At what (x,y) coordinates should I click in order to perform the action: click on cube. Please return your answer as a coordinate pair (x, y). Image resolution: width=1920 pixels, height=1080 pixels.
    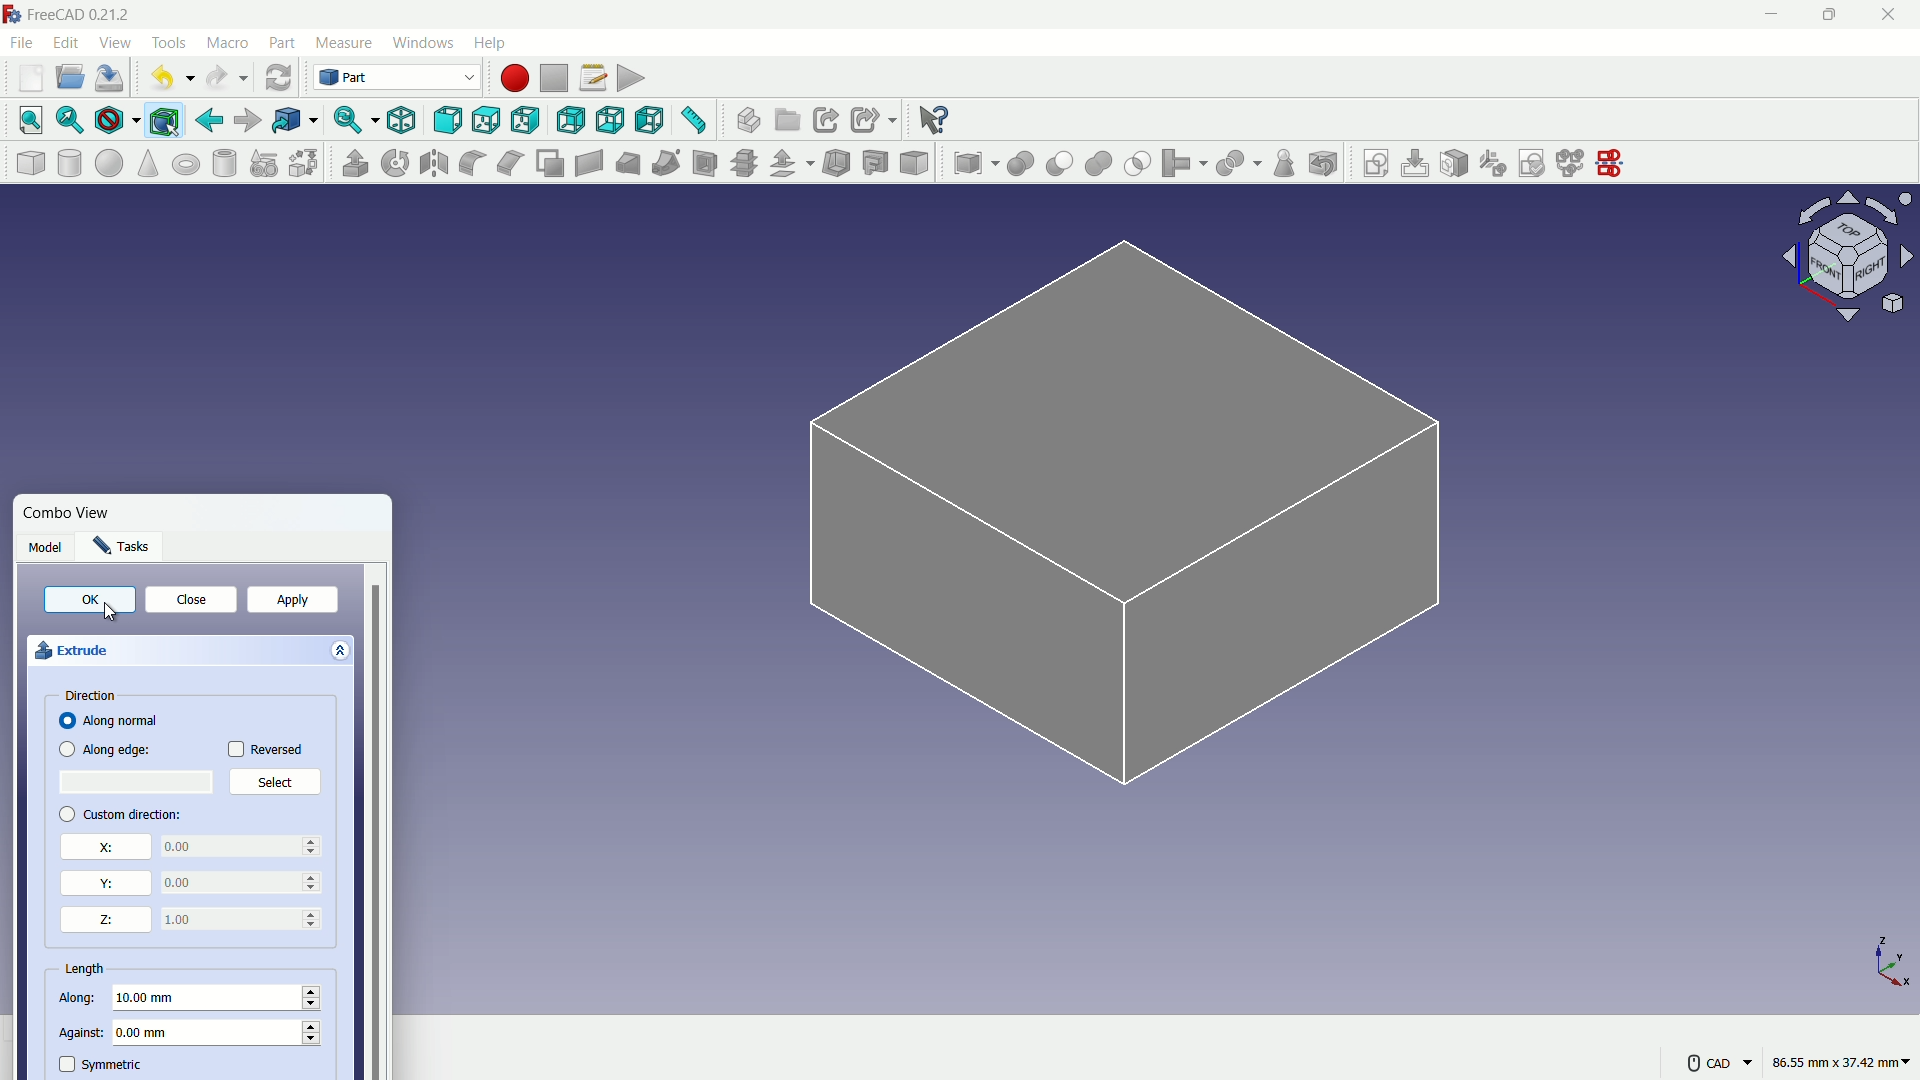
    Looking at the image, I should click on (30, 163).